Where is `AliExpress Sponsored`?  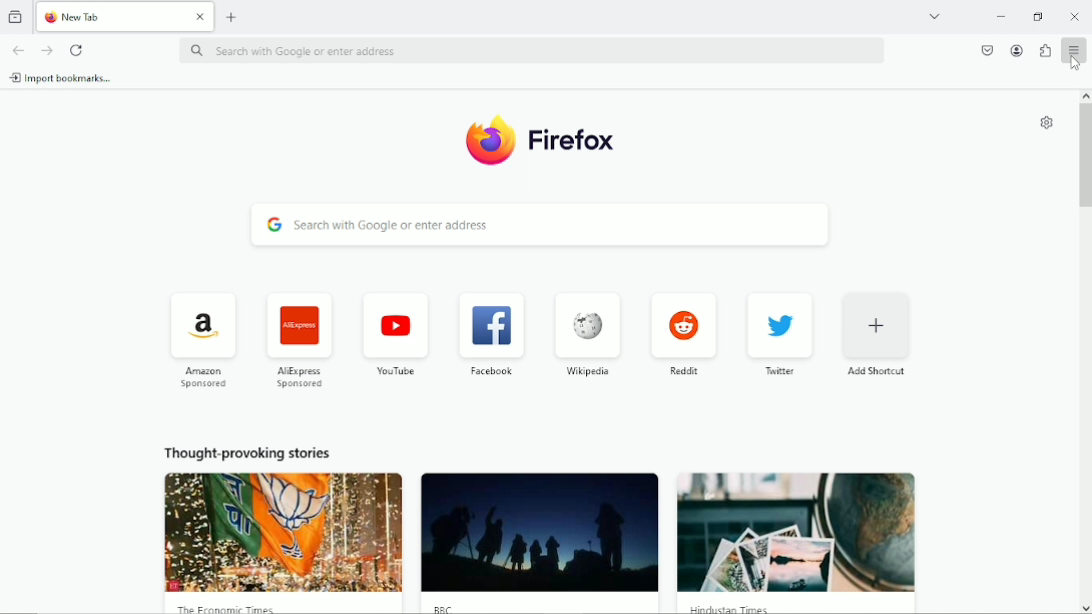 AliExpress Sponsored is located at coordinates (300, 339).